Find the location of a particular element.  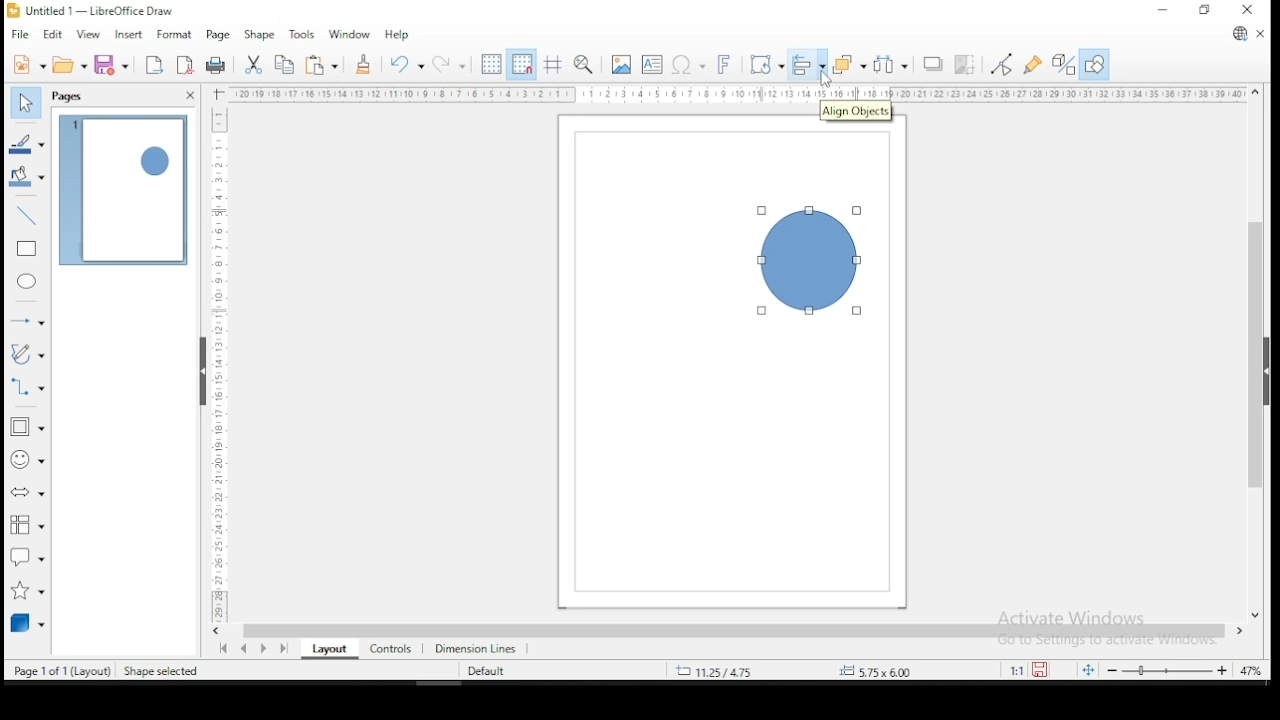

file is located at coordinates (21, 35).